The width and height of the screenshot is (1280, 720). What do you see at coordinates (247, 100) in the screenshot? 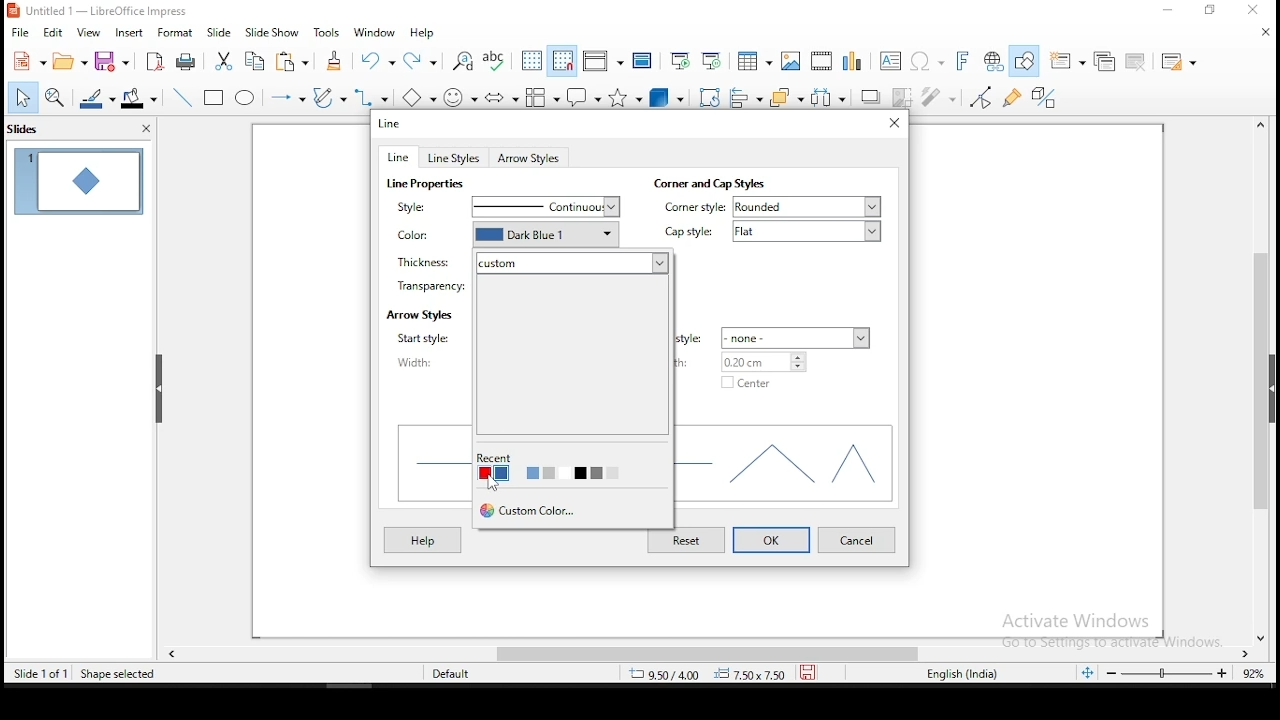
I see `ellipse` at bounding box center [247, 100].